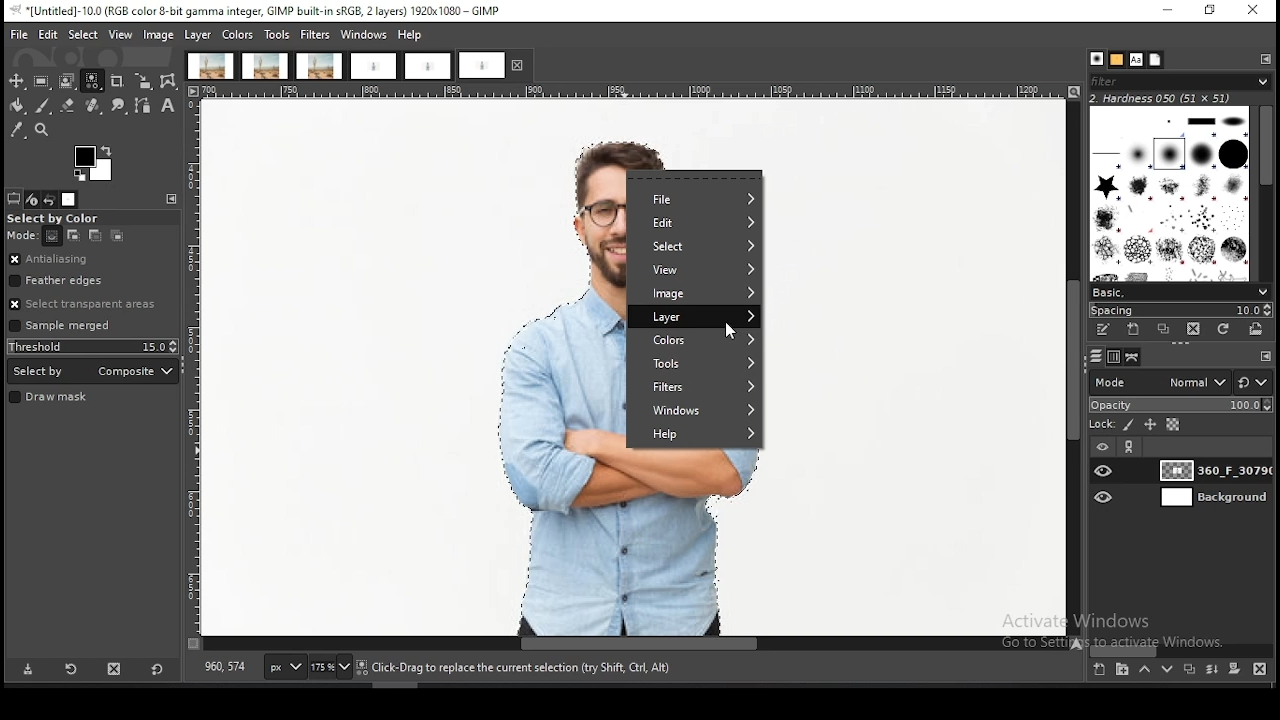  I want to click on opacity, so click(1180, 406).